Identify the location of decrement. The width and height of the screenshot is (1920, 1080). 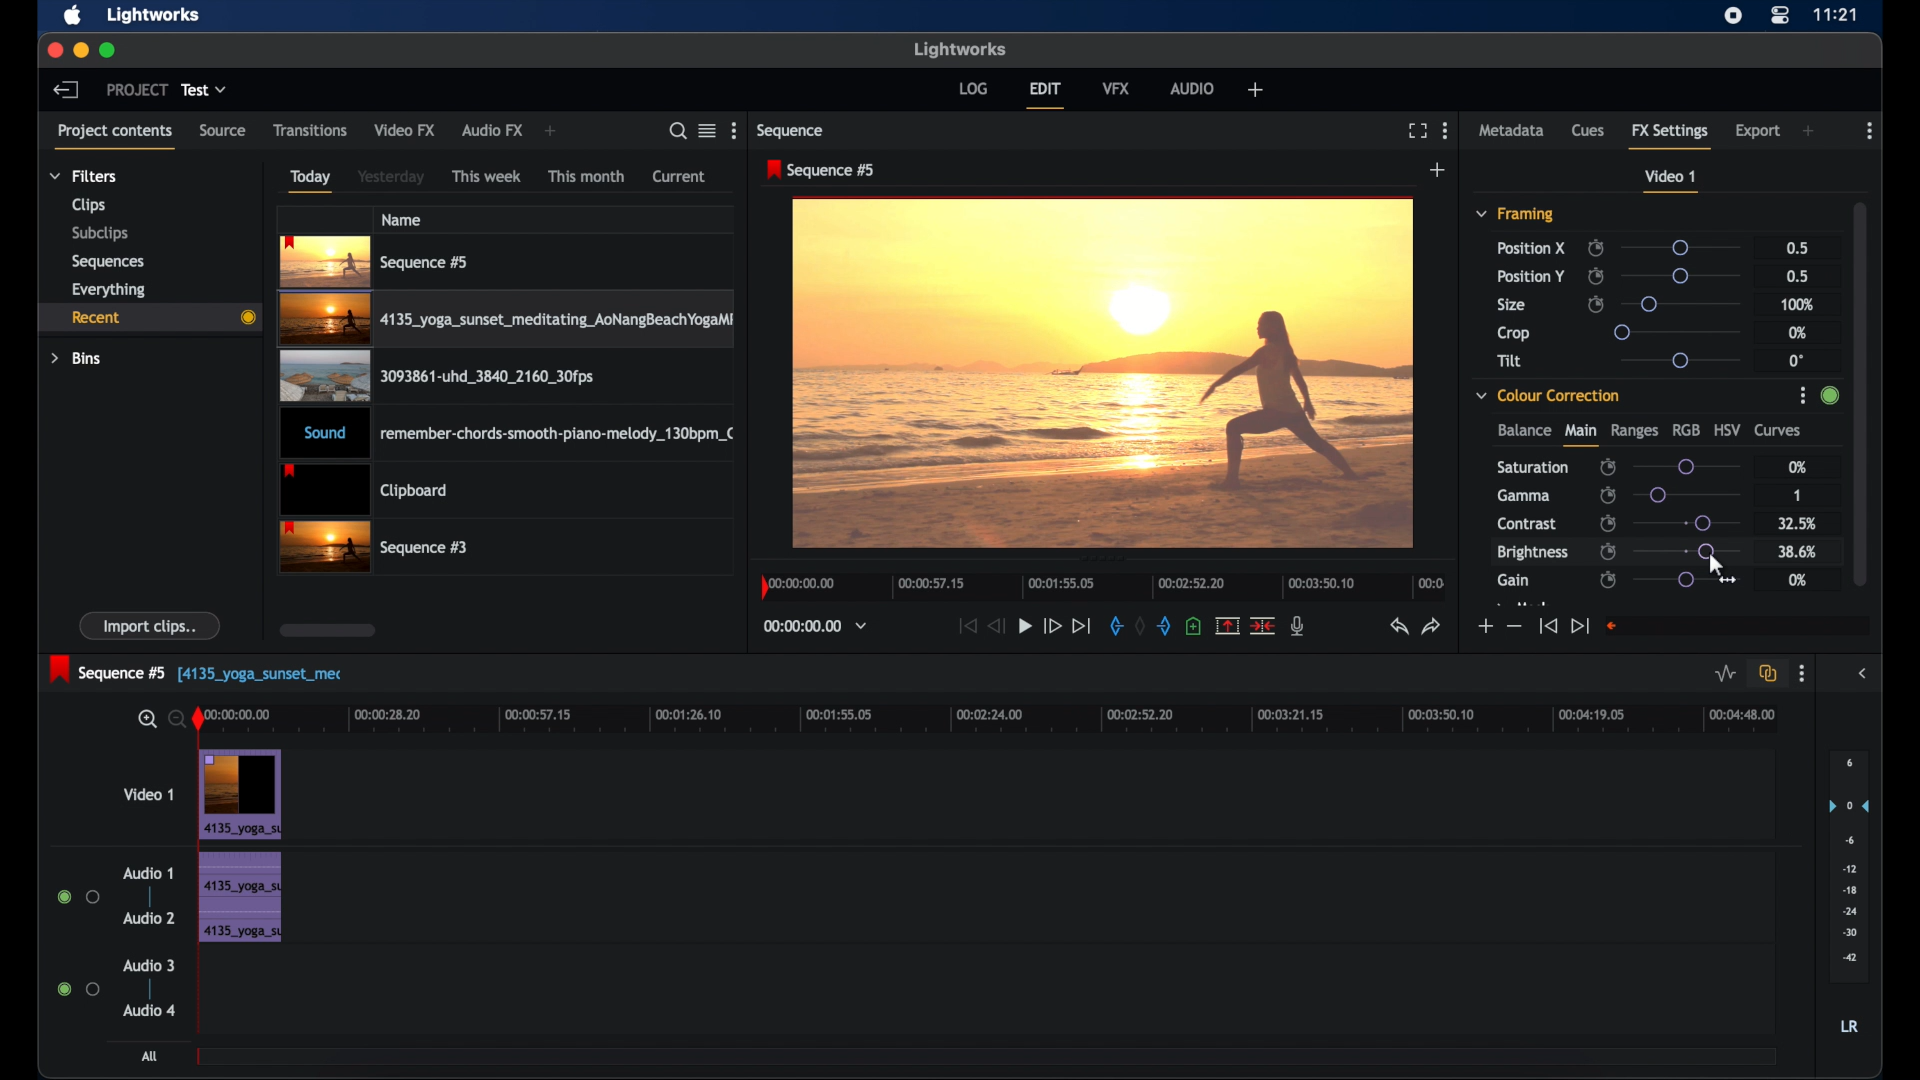
(1514, 627).